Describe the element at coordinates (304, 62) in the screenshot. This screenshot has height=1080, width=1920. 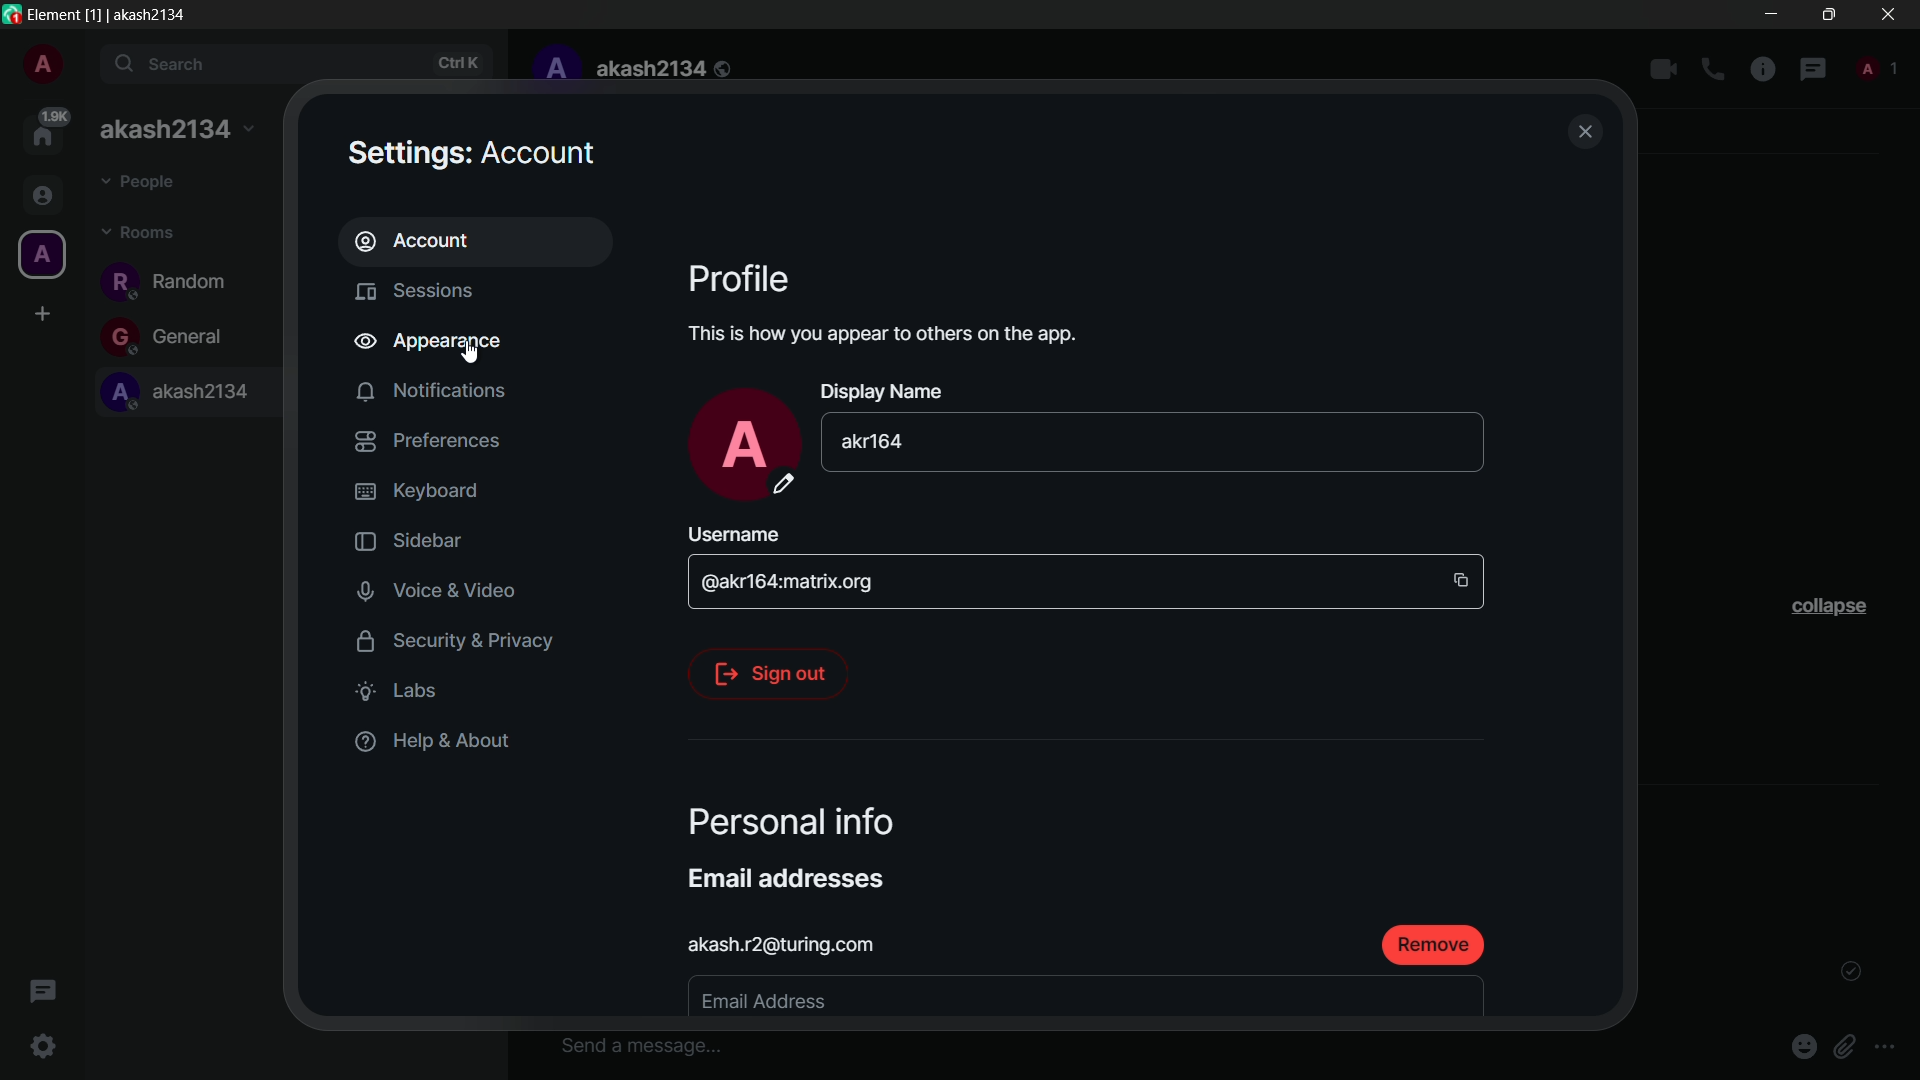
I see `search bar` at that location.